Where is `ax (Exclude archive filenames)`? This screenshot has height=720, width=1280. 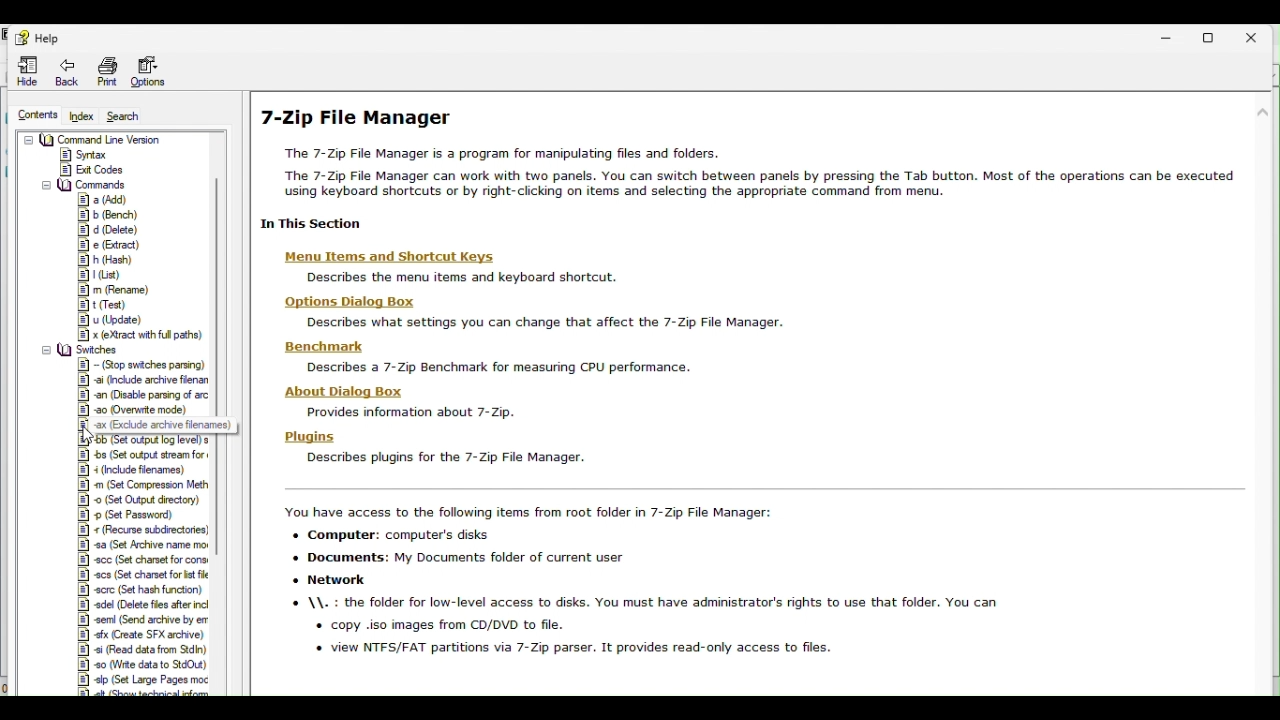
ax (Exclude archive filenames) is located at coordinates (165, 427).